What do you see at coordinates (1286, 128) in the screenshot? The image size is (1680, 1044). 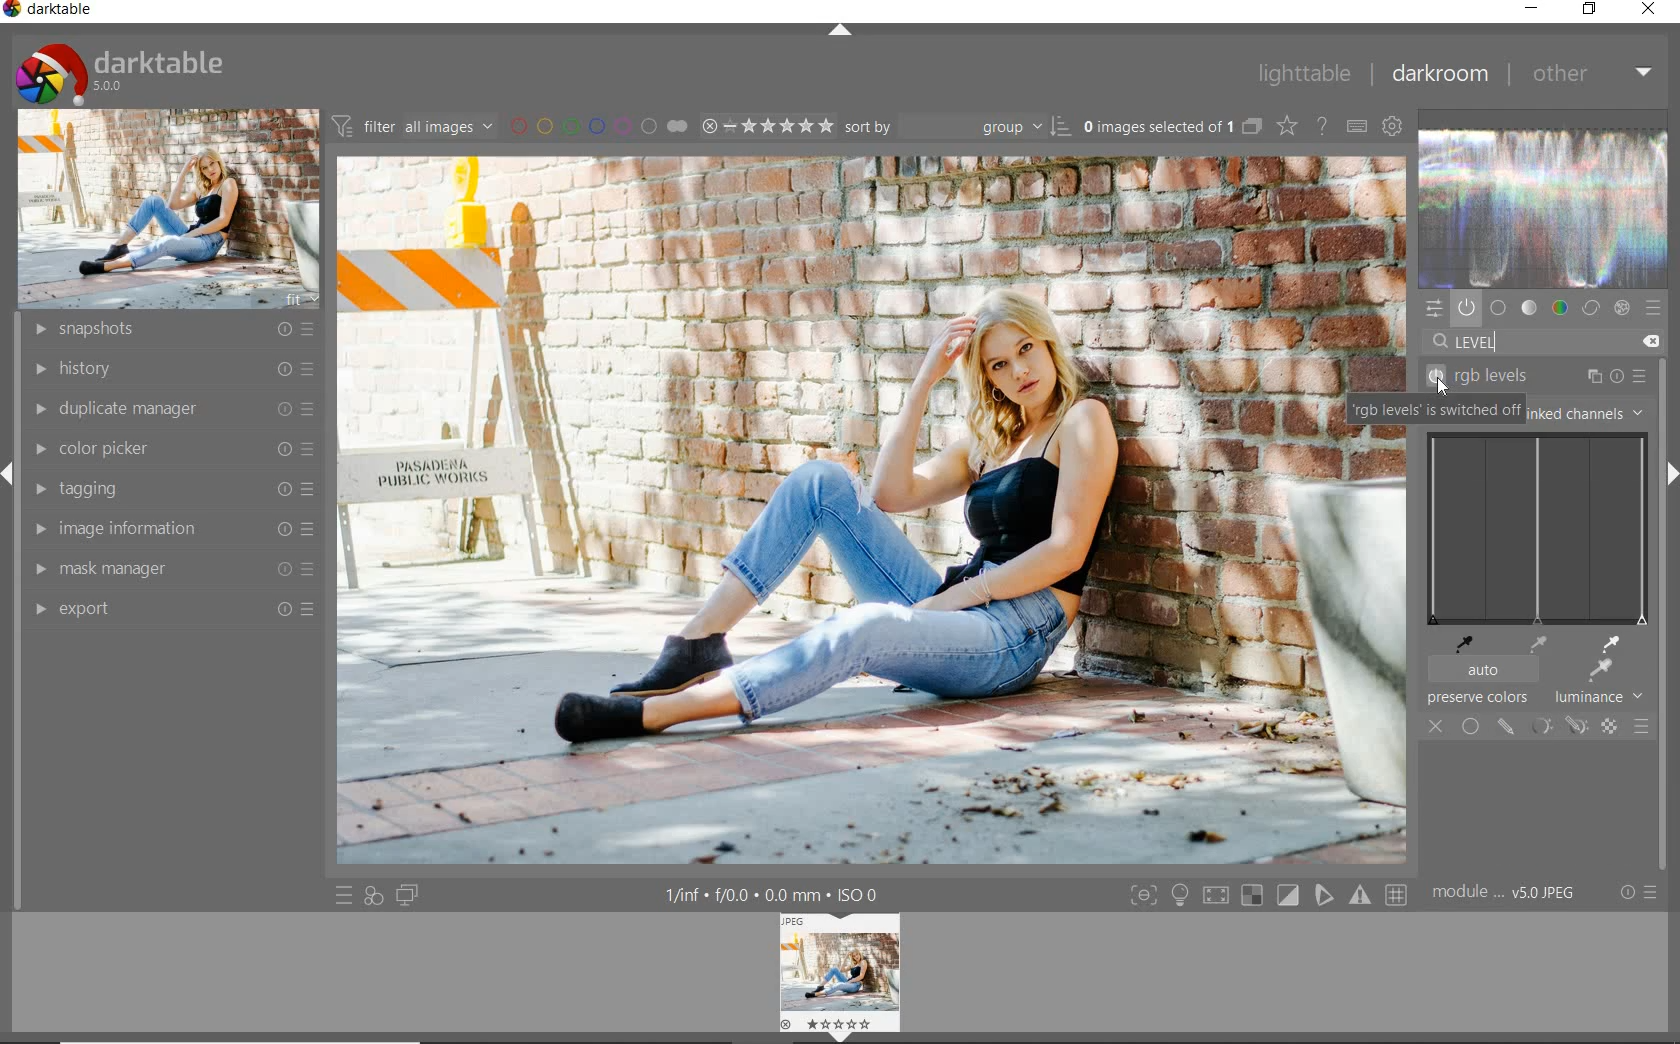 I see `change type of overlays` at bounding box center [1286, 128].